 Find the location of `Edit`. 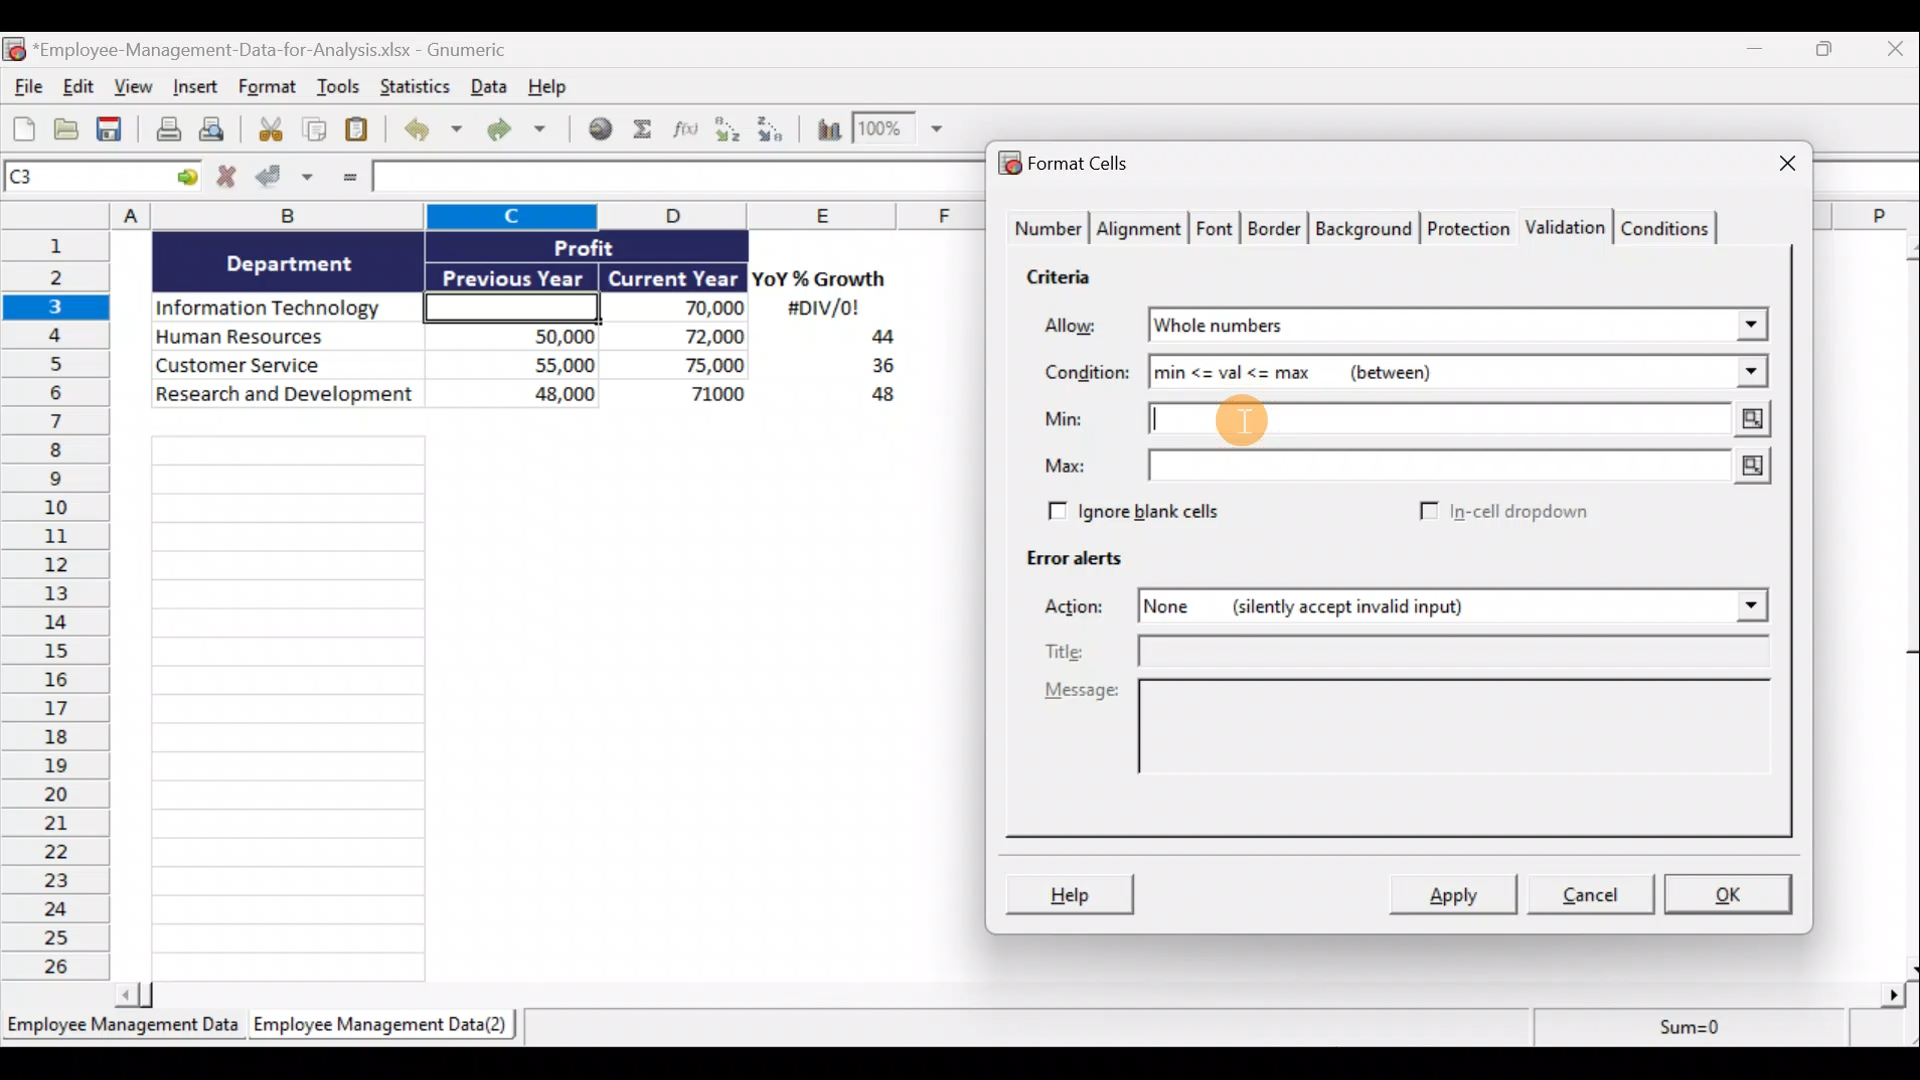

Edit is located at coordinates (77, 88).